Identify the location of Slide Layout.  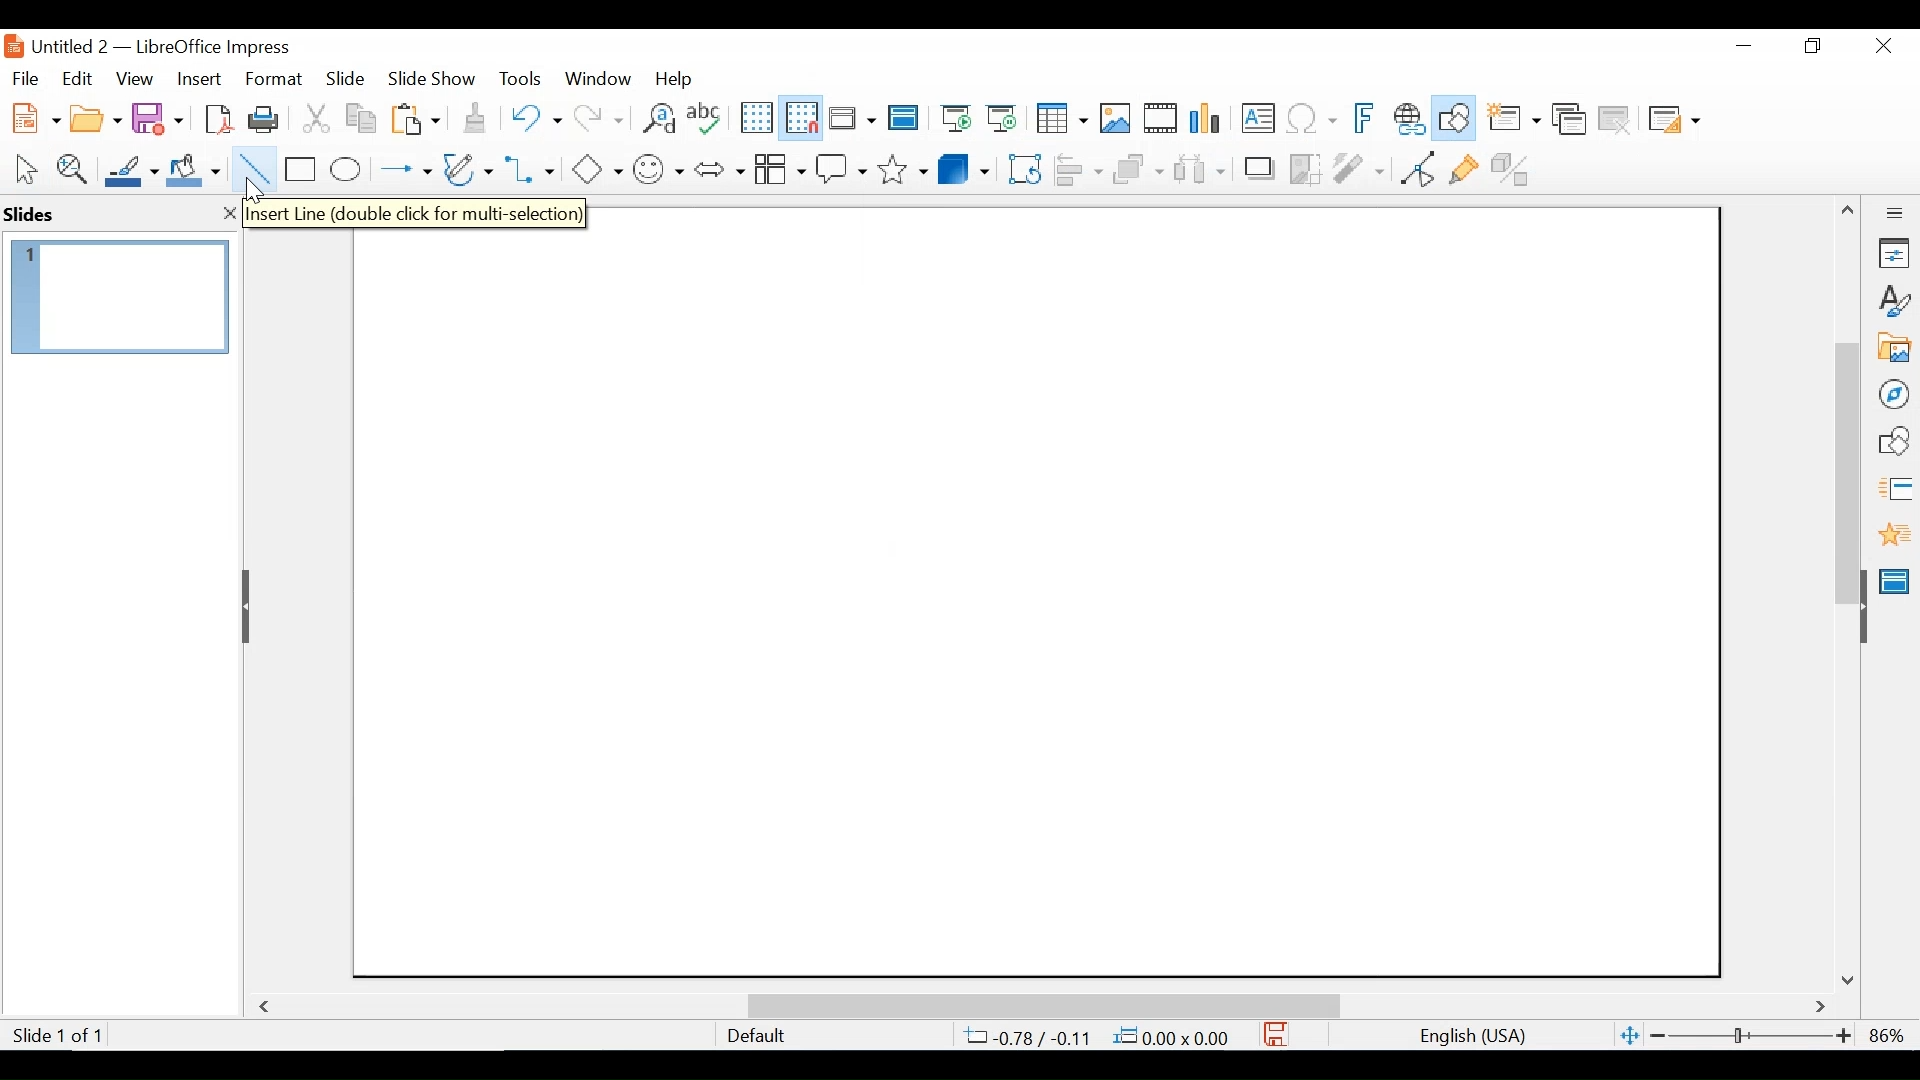
(1672, 121).